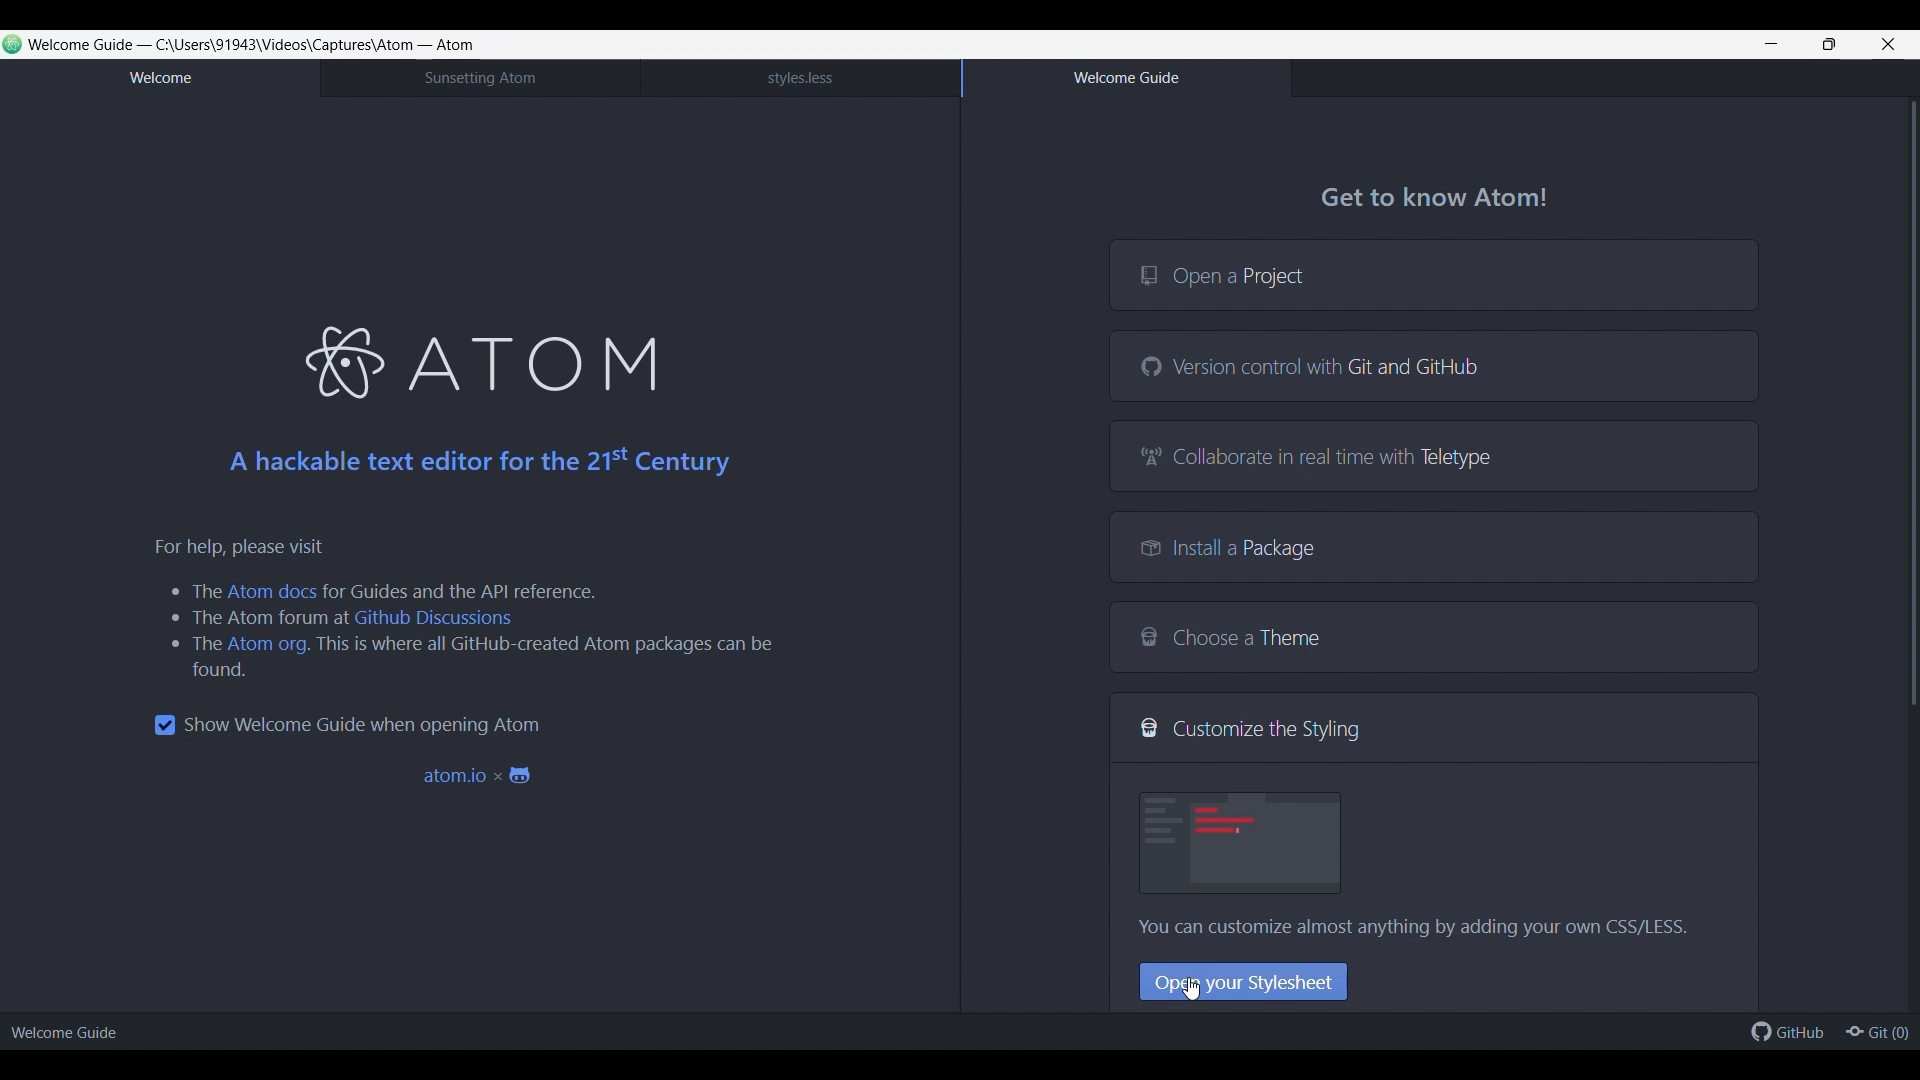 This screenshot has height=1080, width=1920. I want to click on food., so click(204, 671).